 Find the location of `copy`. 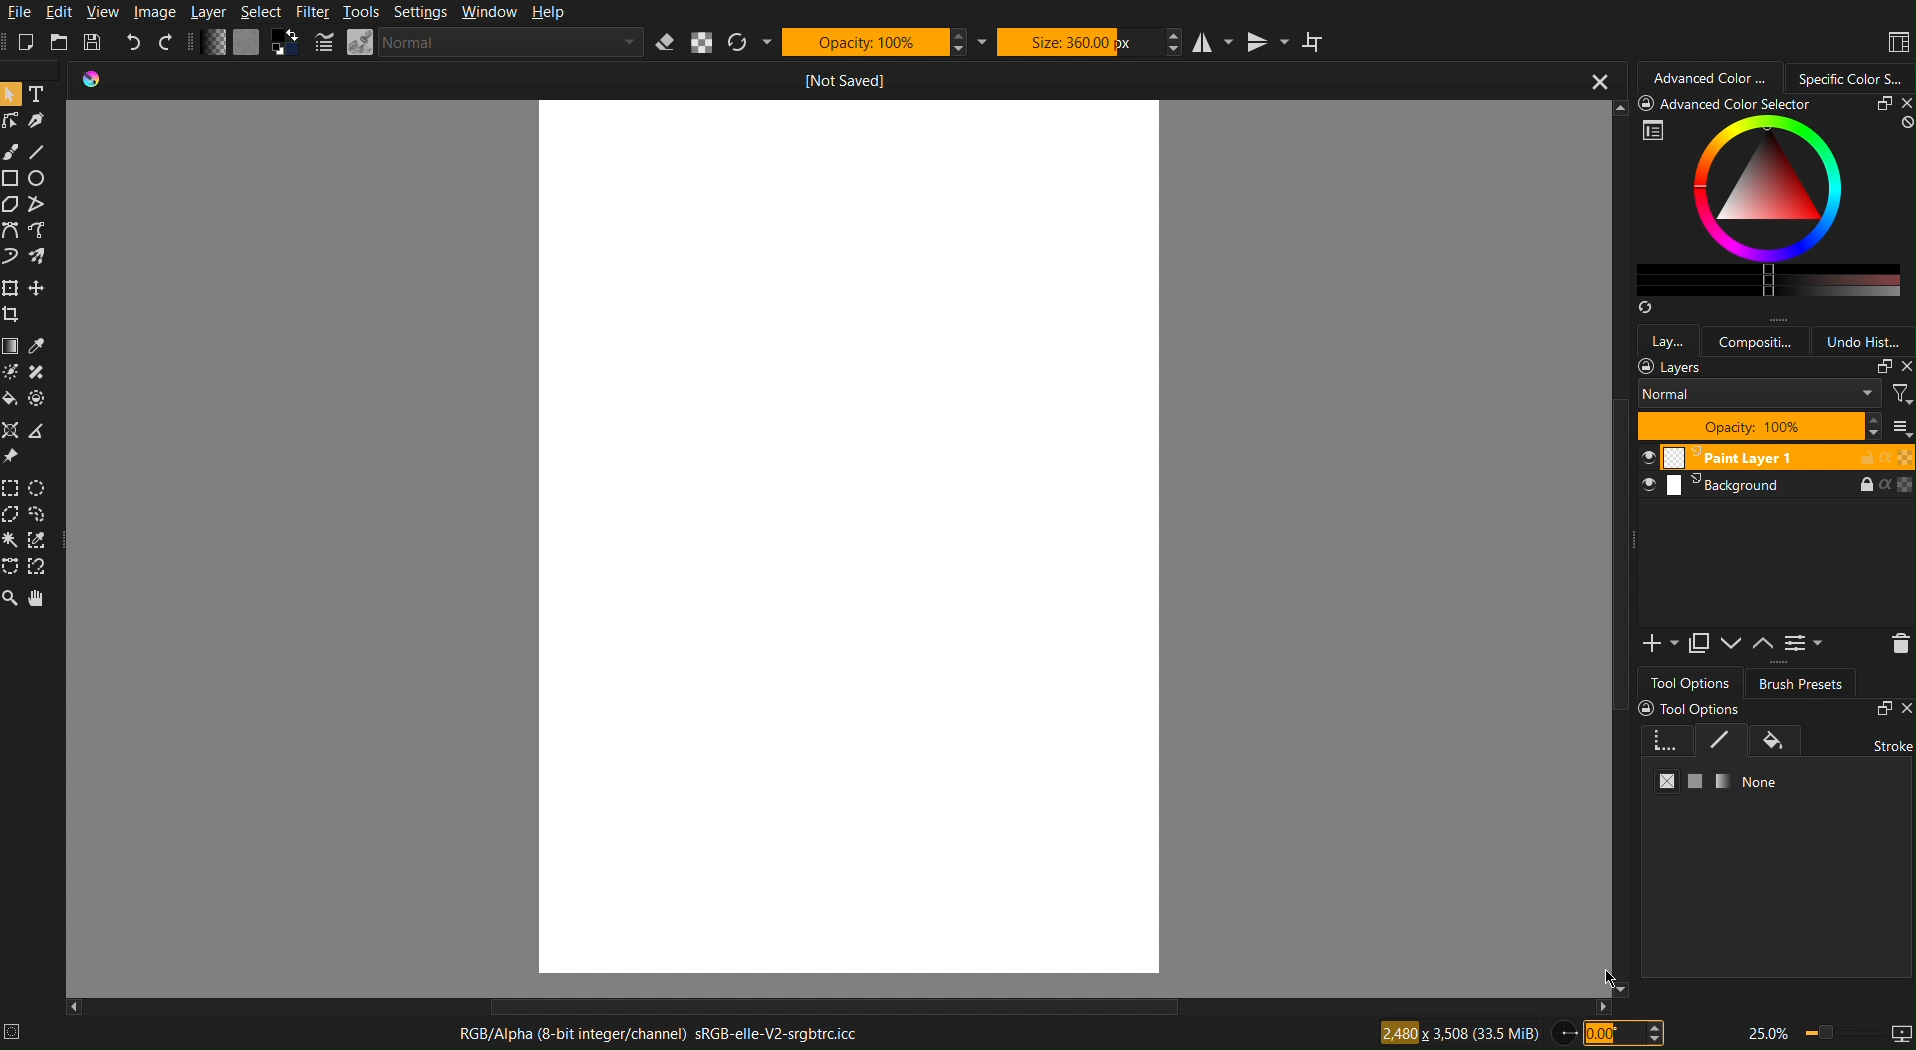

copy is located at coordinates (1881, 368).